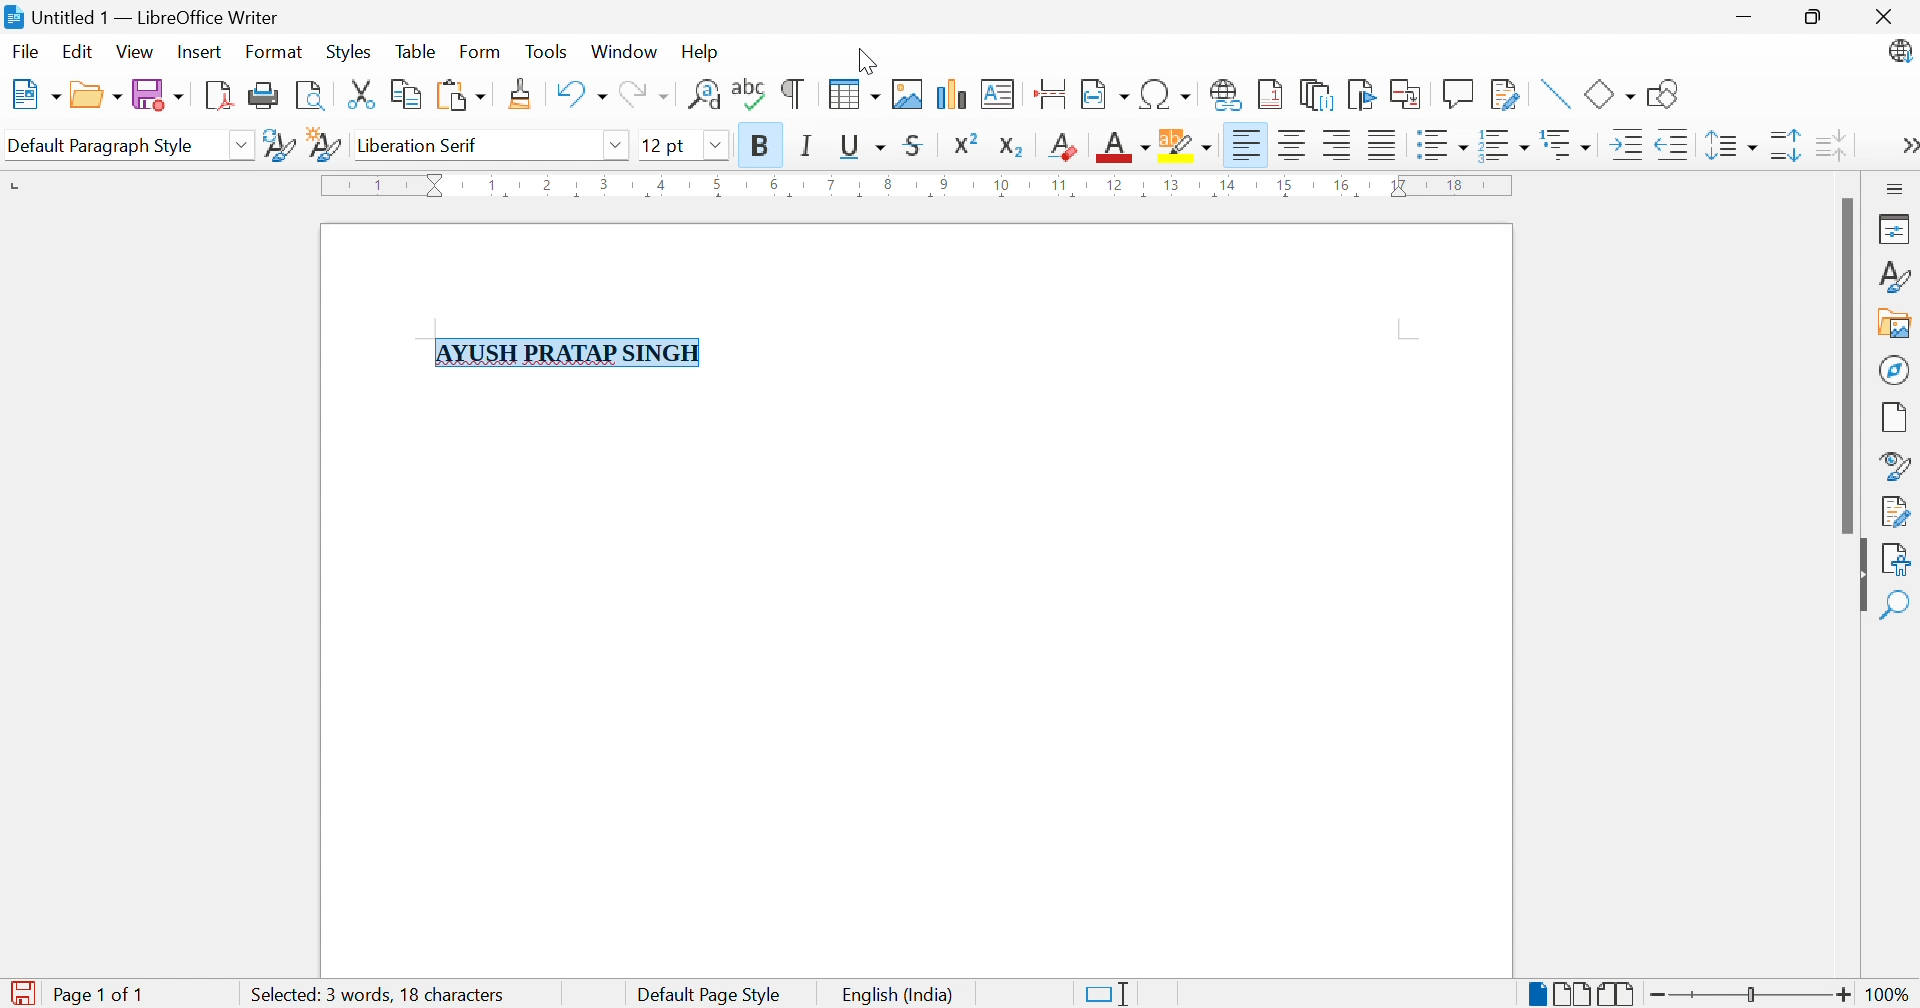 This screenshot has height=1008, width=1920. Describe the element at coordinates (1187, 147) in the screenshot. I see `Character Highlighting Color` at that location.